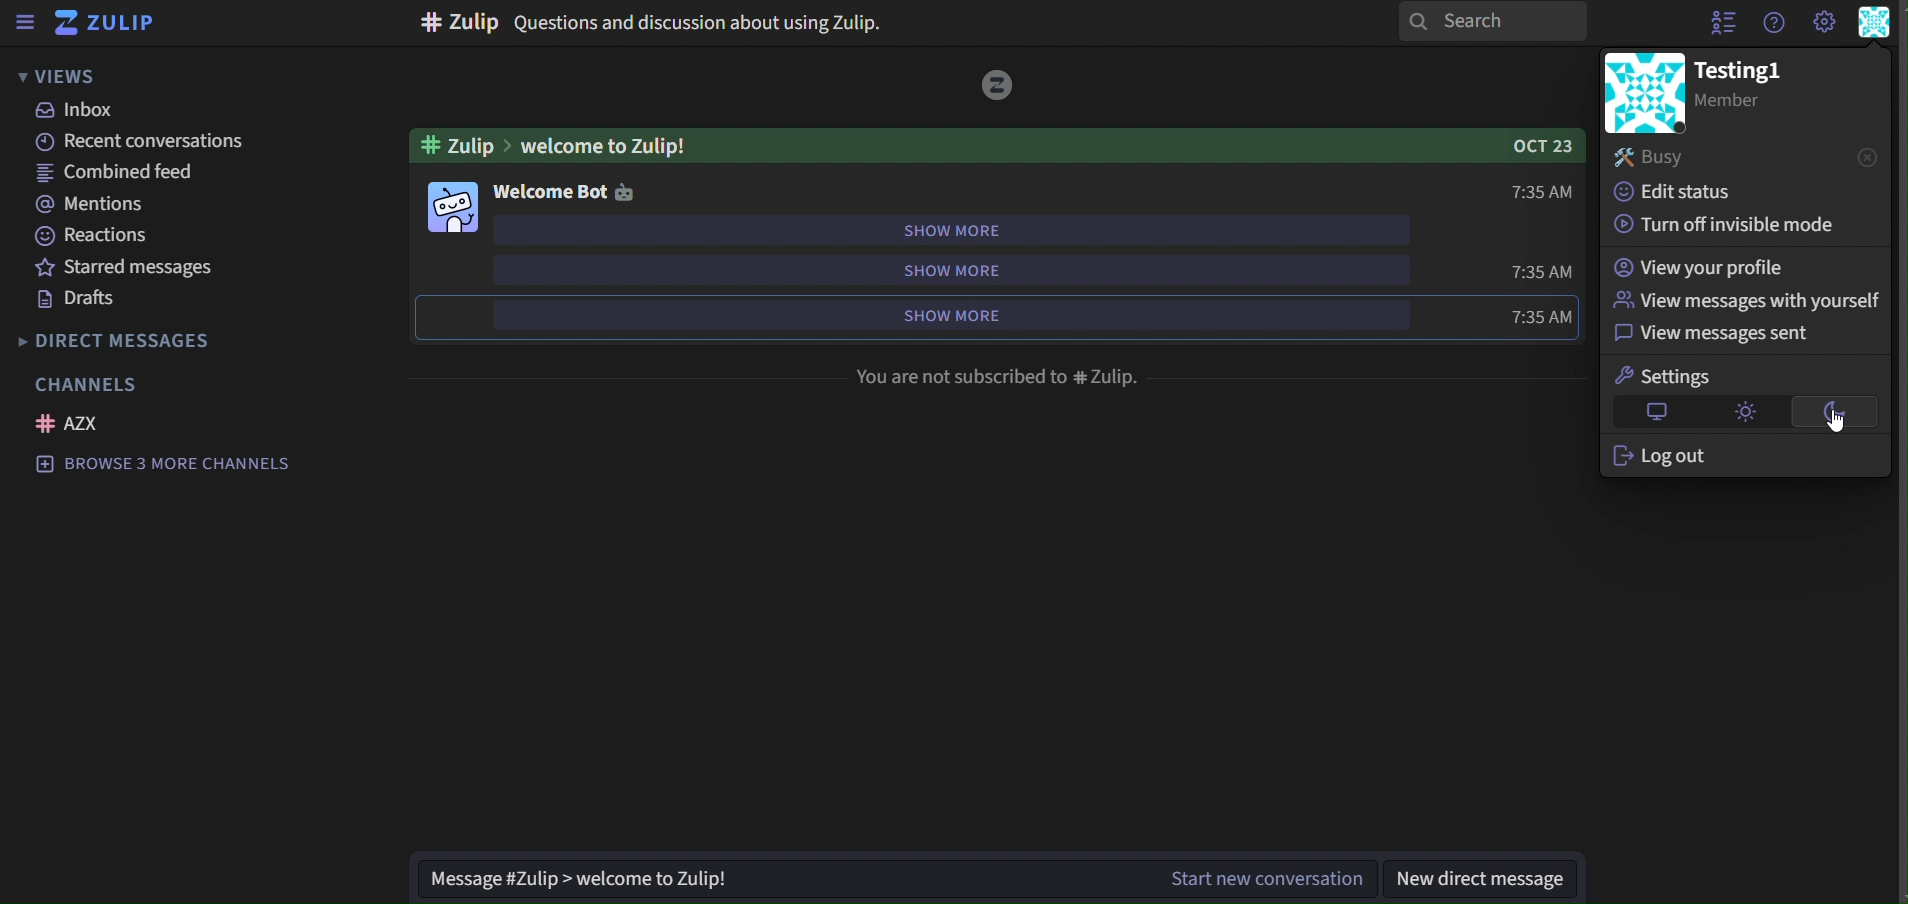  What do you see at coordinates (454, 205) in the screenshot?
I see `image` at bounding box center [454, 205].